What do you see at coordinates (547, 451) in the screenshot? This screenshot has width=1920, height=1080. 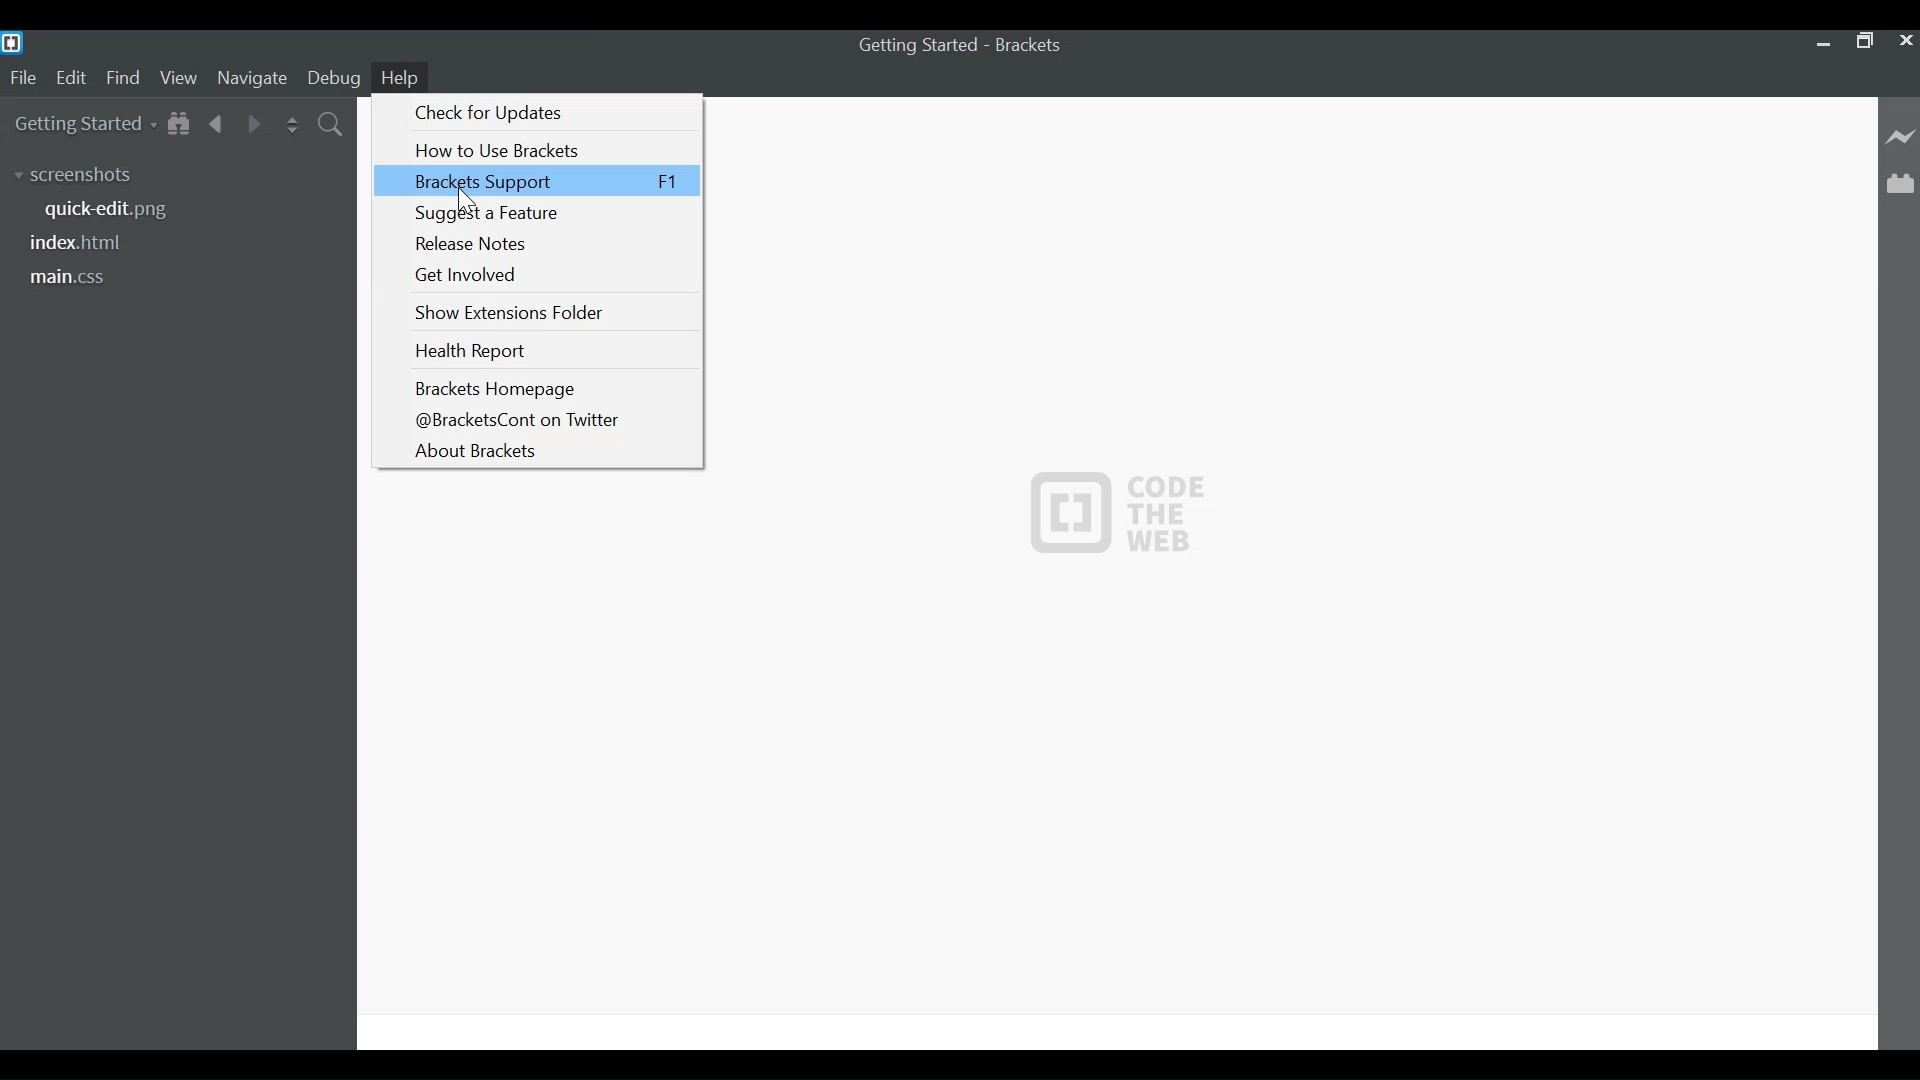 I see `About Brackets` at bounding box center [547, 451].